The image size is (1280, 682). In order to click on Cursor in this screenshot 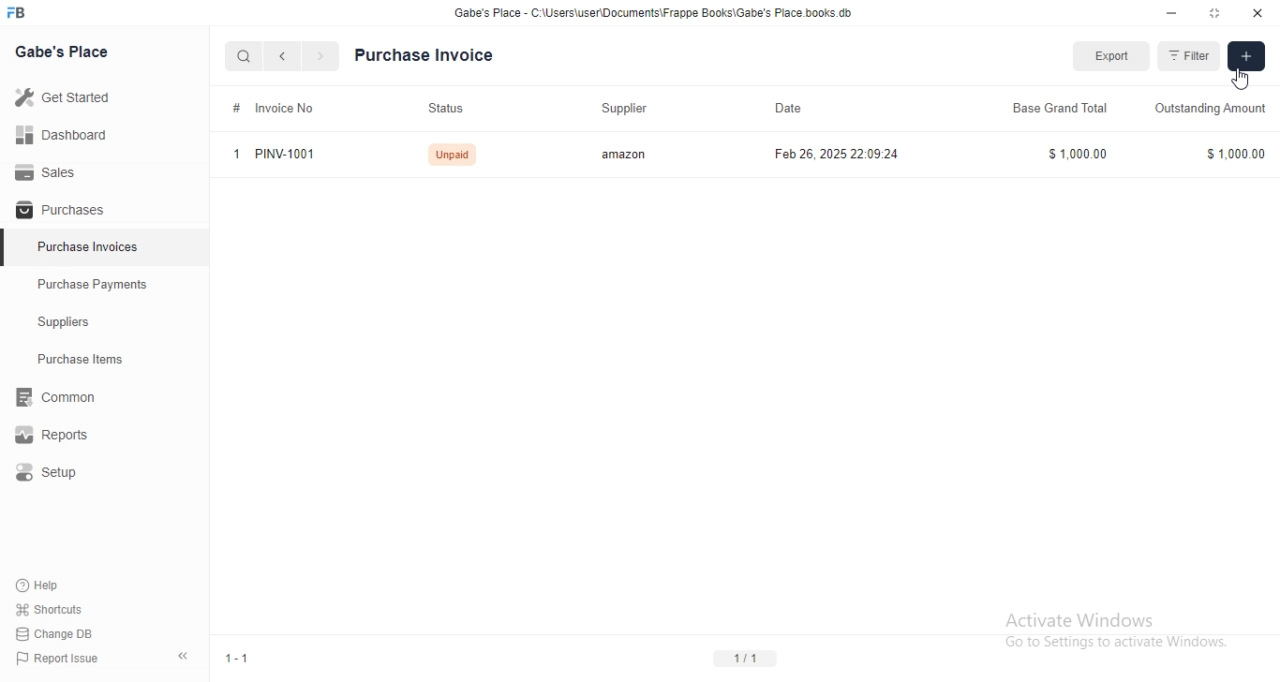, I will do `click(1240, 78)`.